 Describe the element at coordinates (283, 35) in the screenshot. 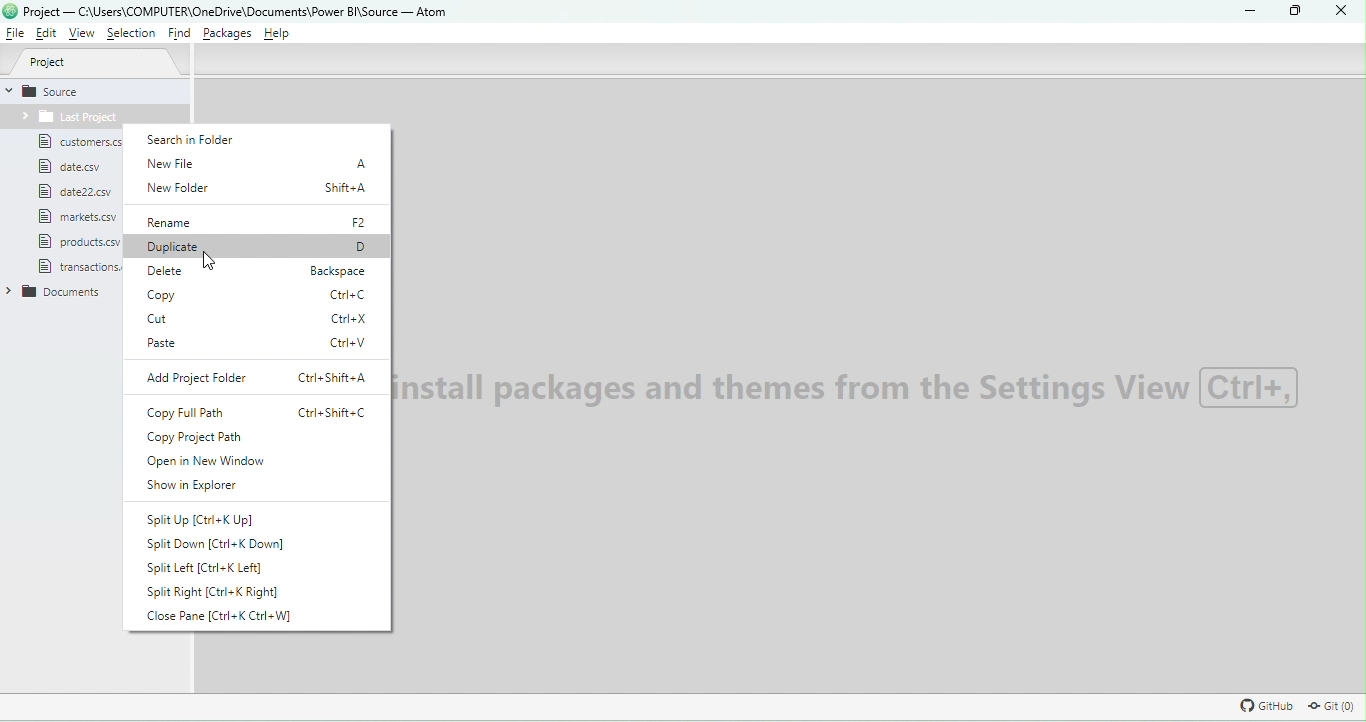

I see `Help` at that location.